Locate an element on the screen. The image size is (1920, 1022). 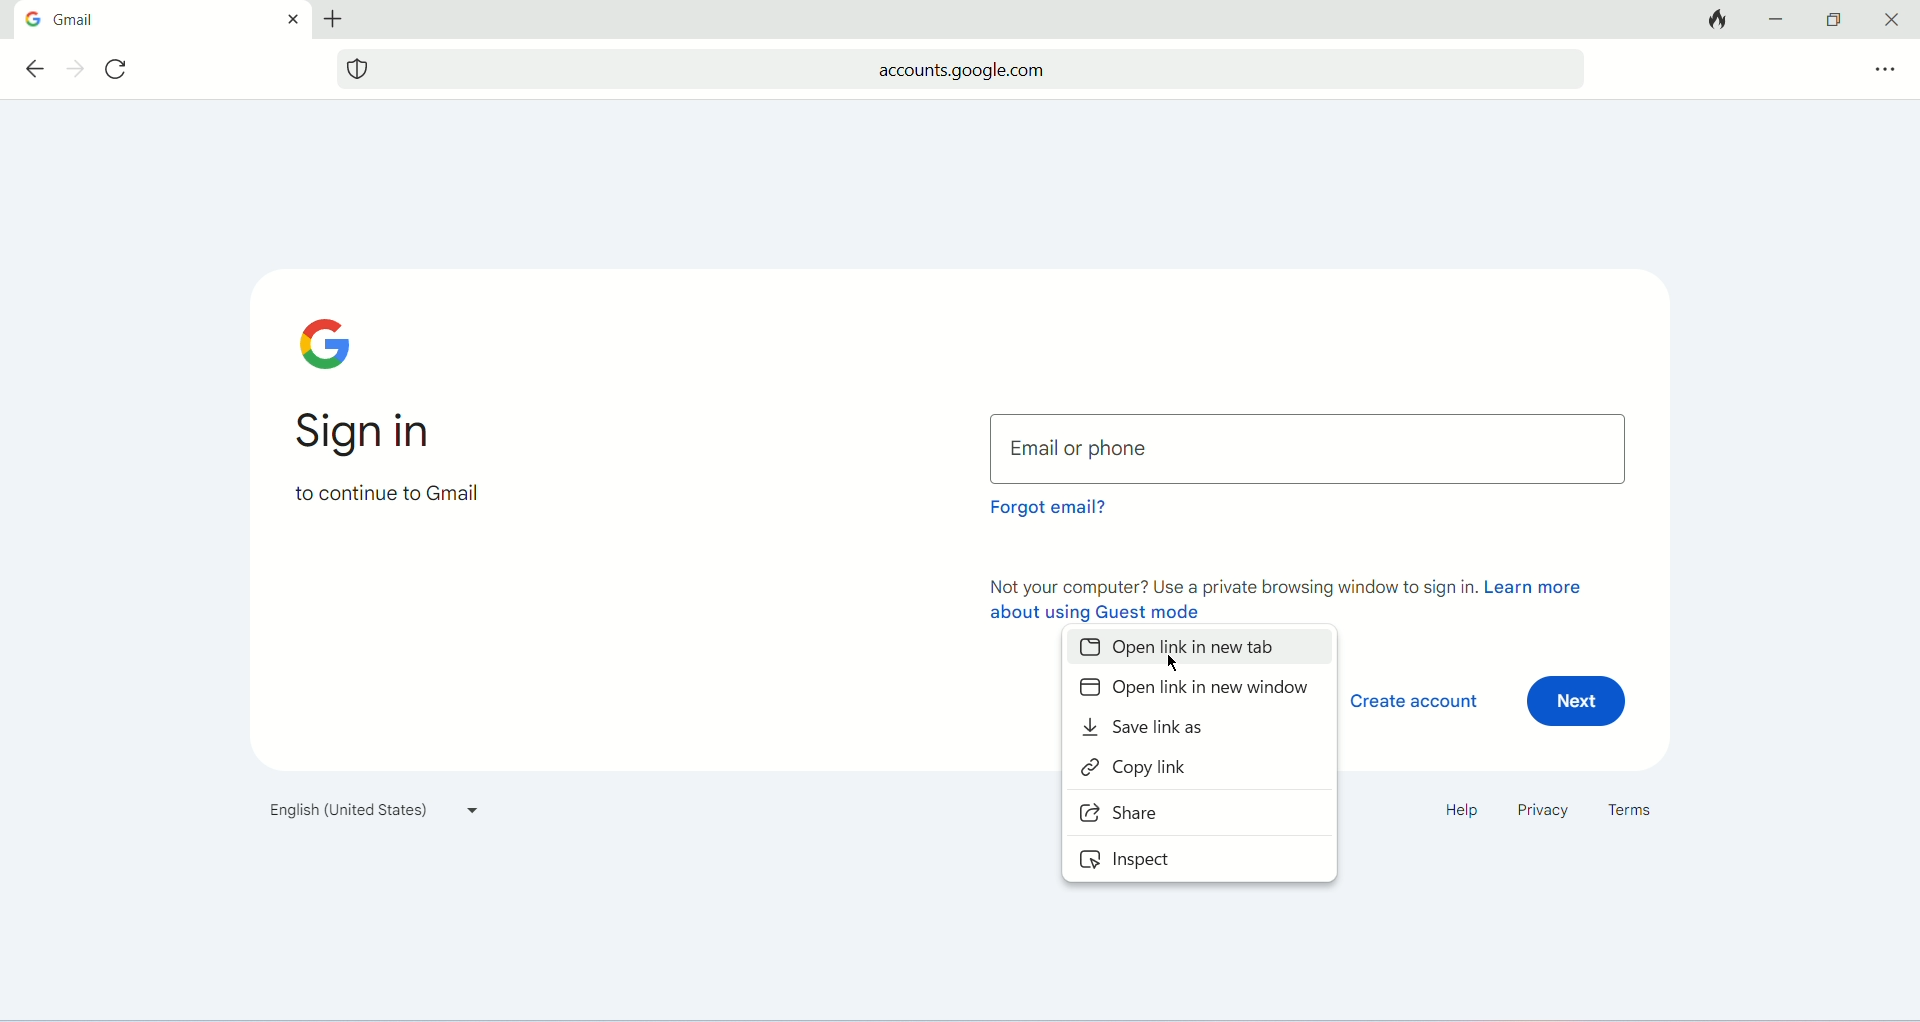
mouse pointer is located at coordinates (1173, 664).